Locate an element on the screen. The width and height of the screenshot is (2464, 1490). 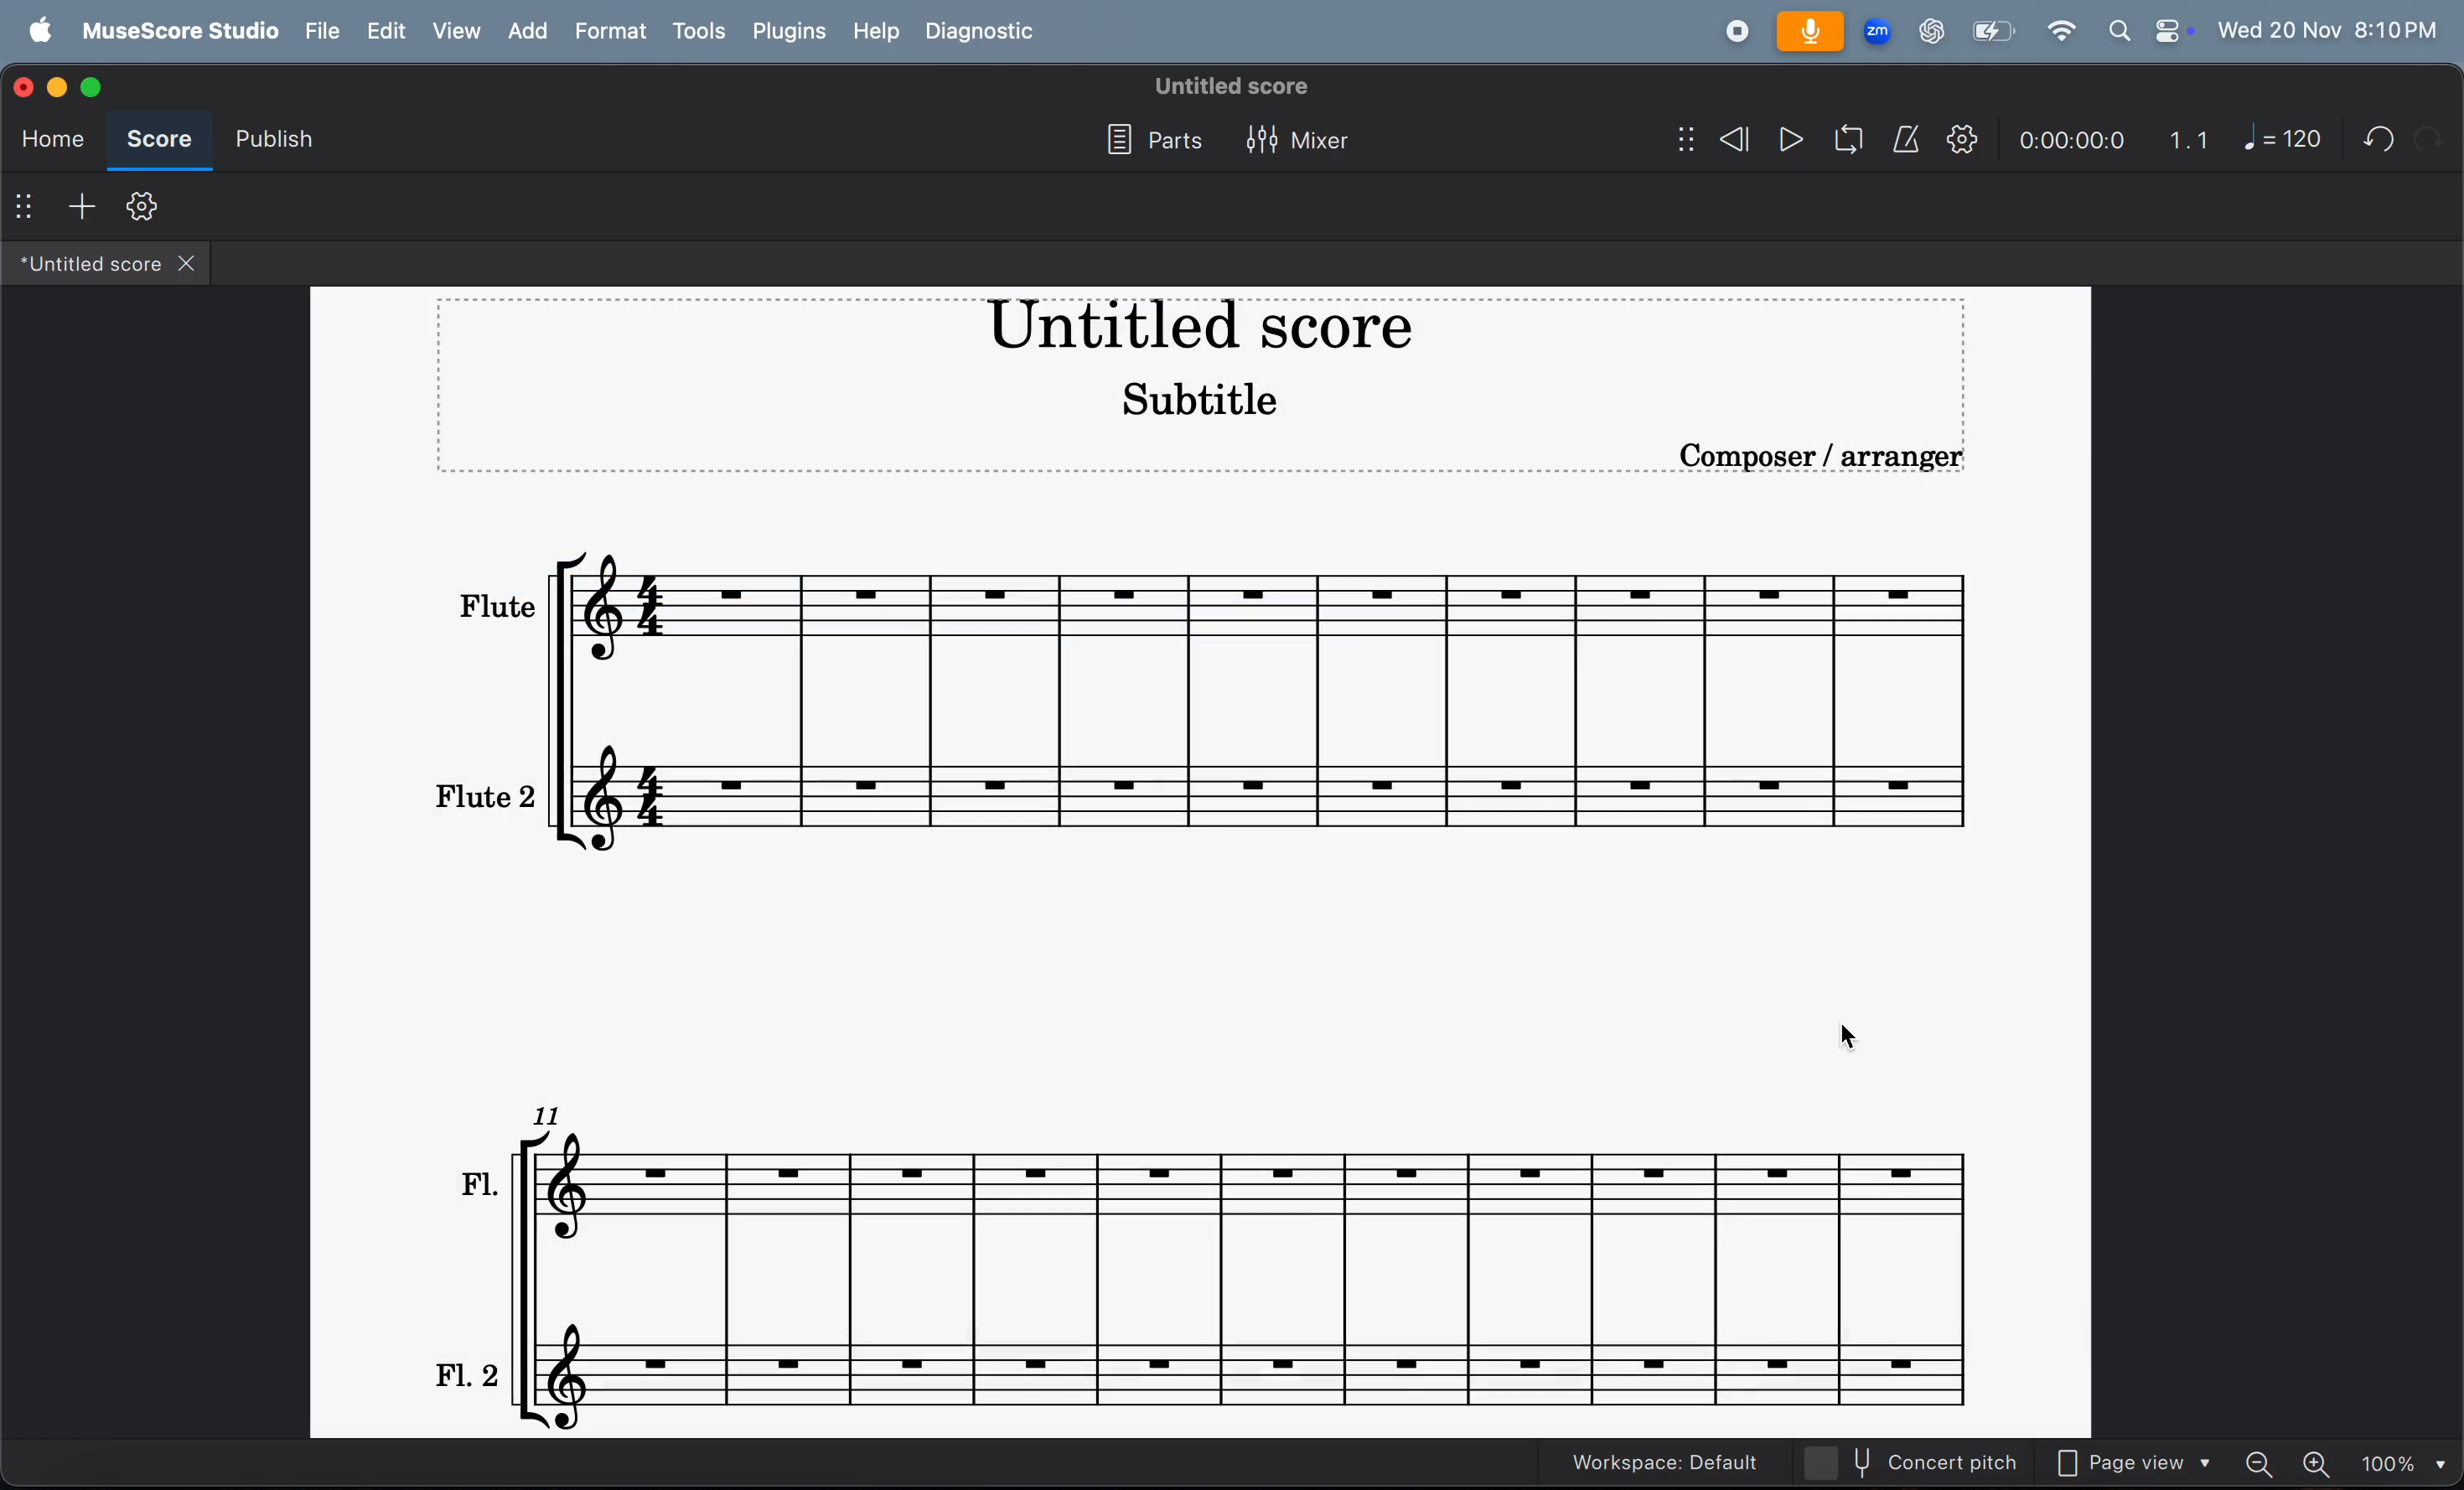
parts is located at coordinates (1148, 136).